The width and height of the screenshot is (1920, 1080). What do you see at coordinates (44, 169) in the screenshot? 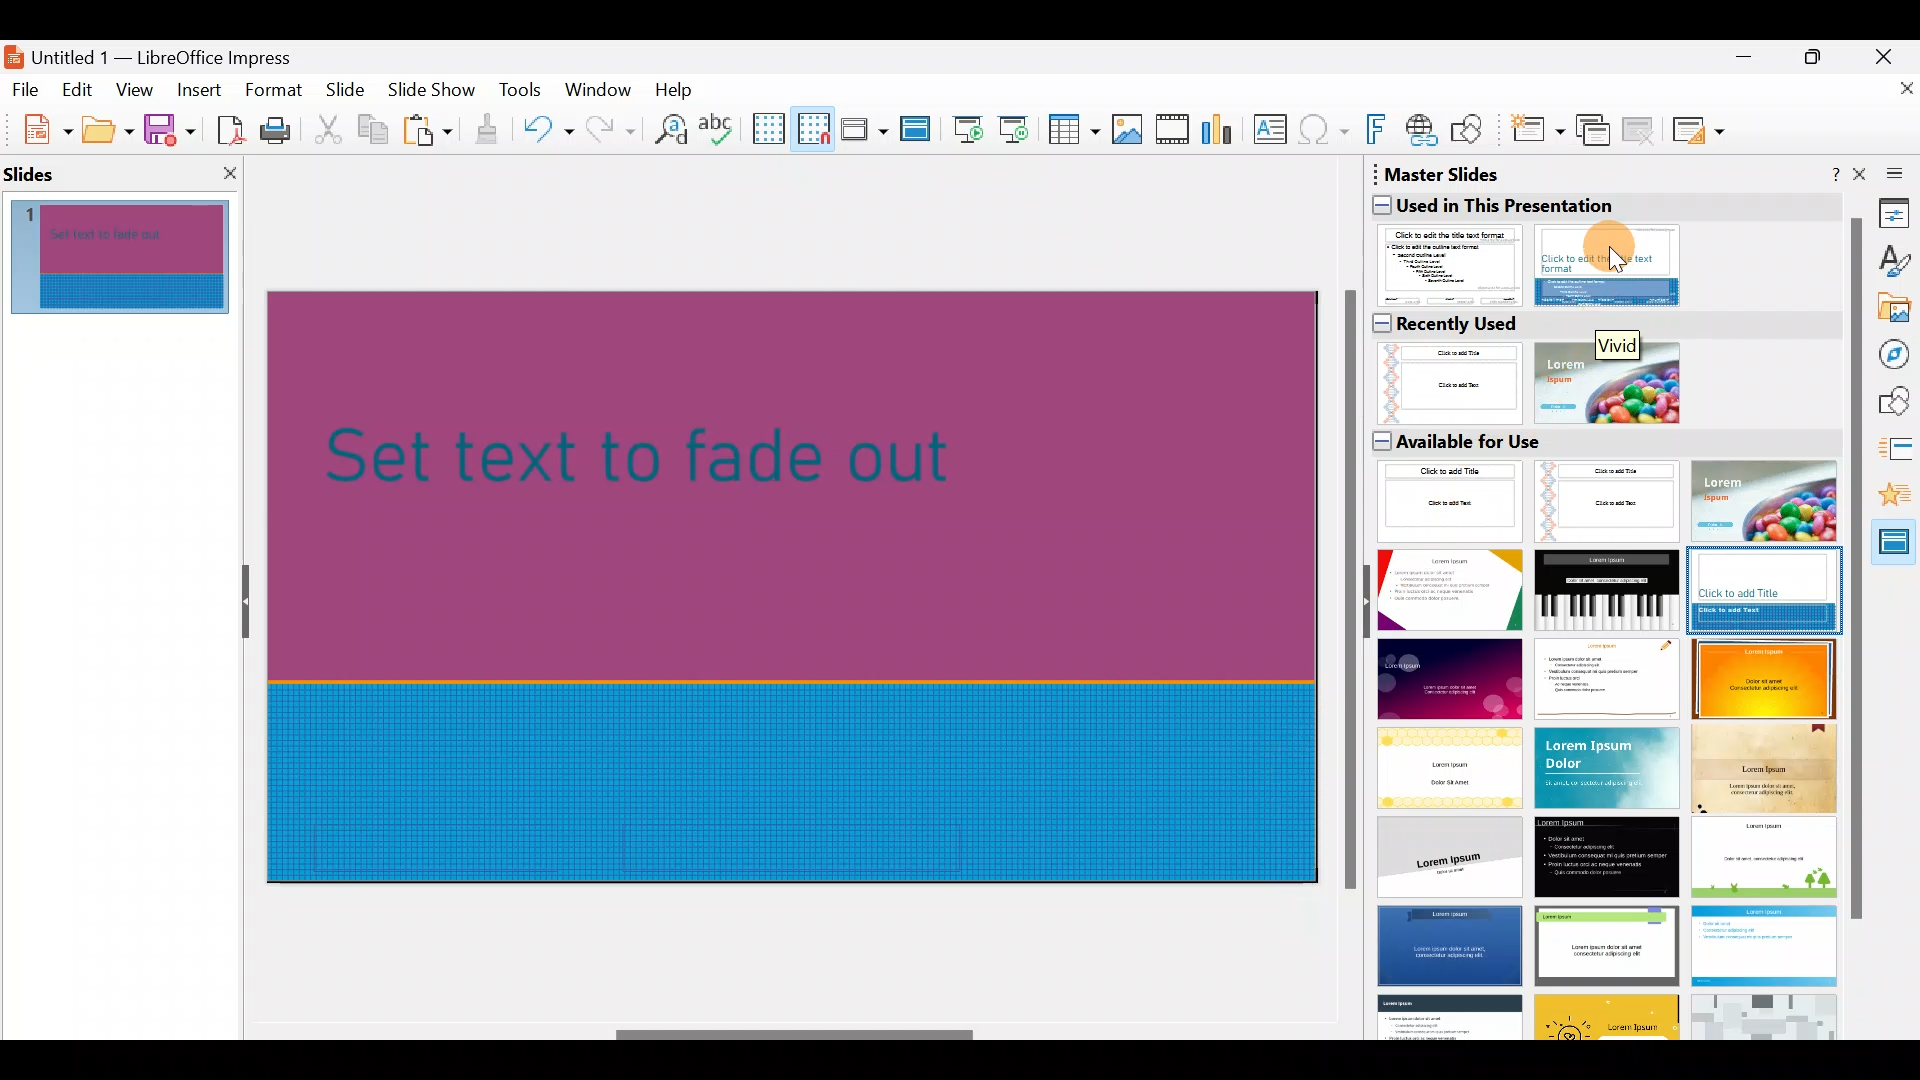
I see `slides` at bounding box center [44, 169].